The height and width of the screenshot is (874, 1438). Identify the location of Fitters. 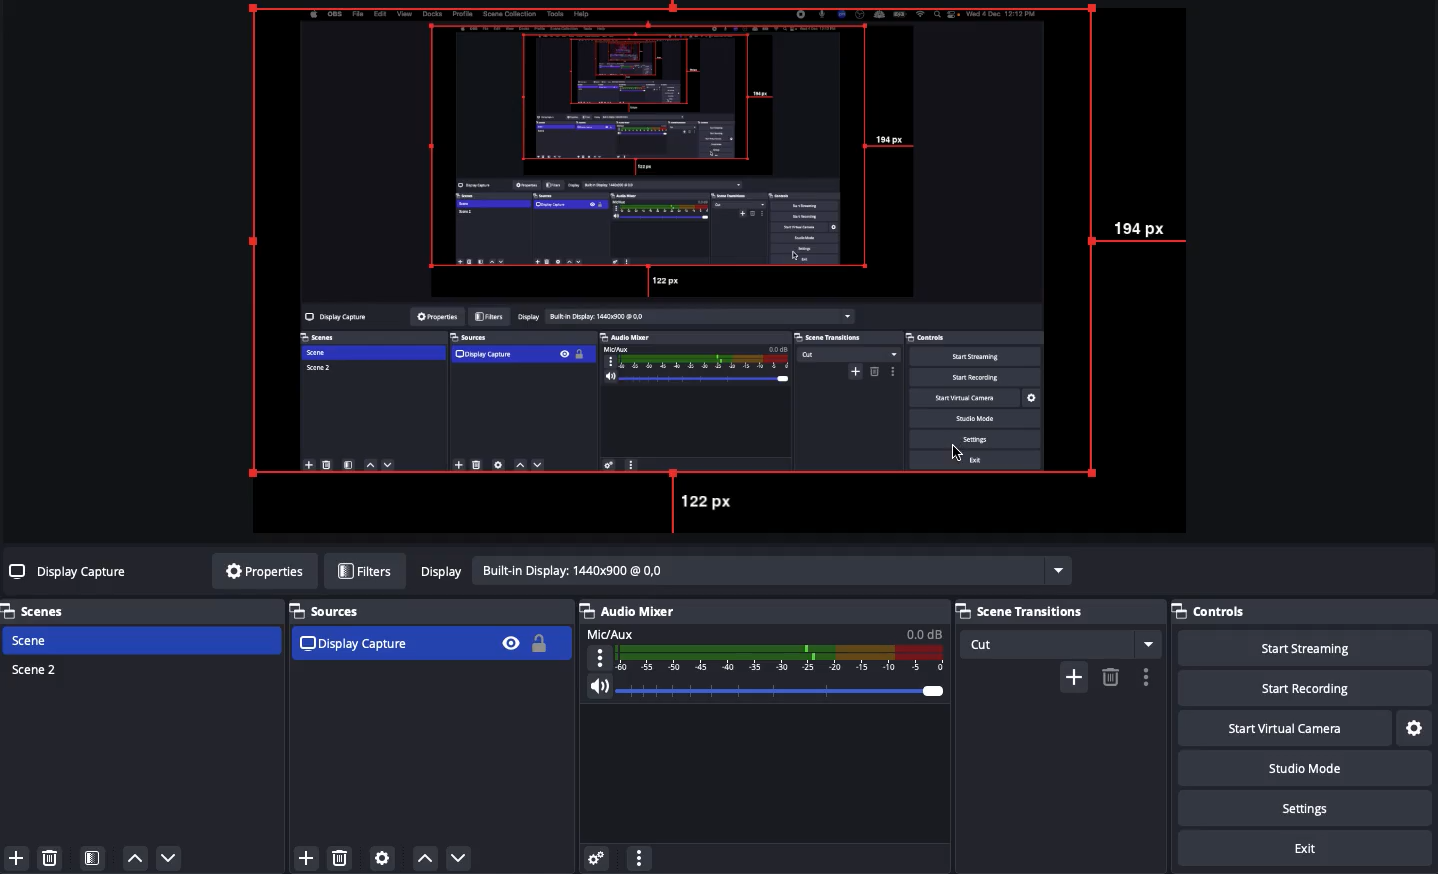
(365, 571).